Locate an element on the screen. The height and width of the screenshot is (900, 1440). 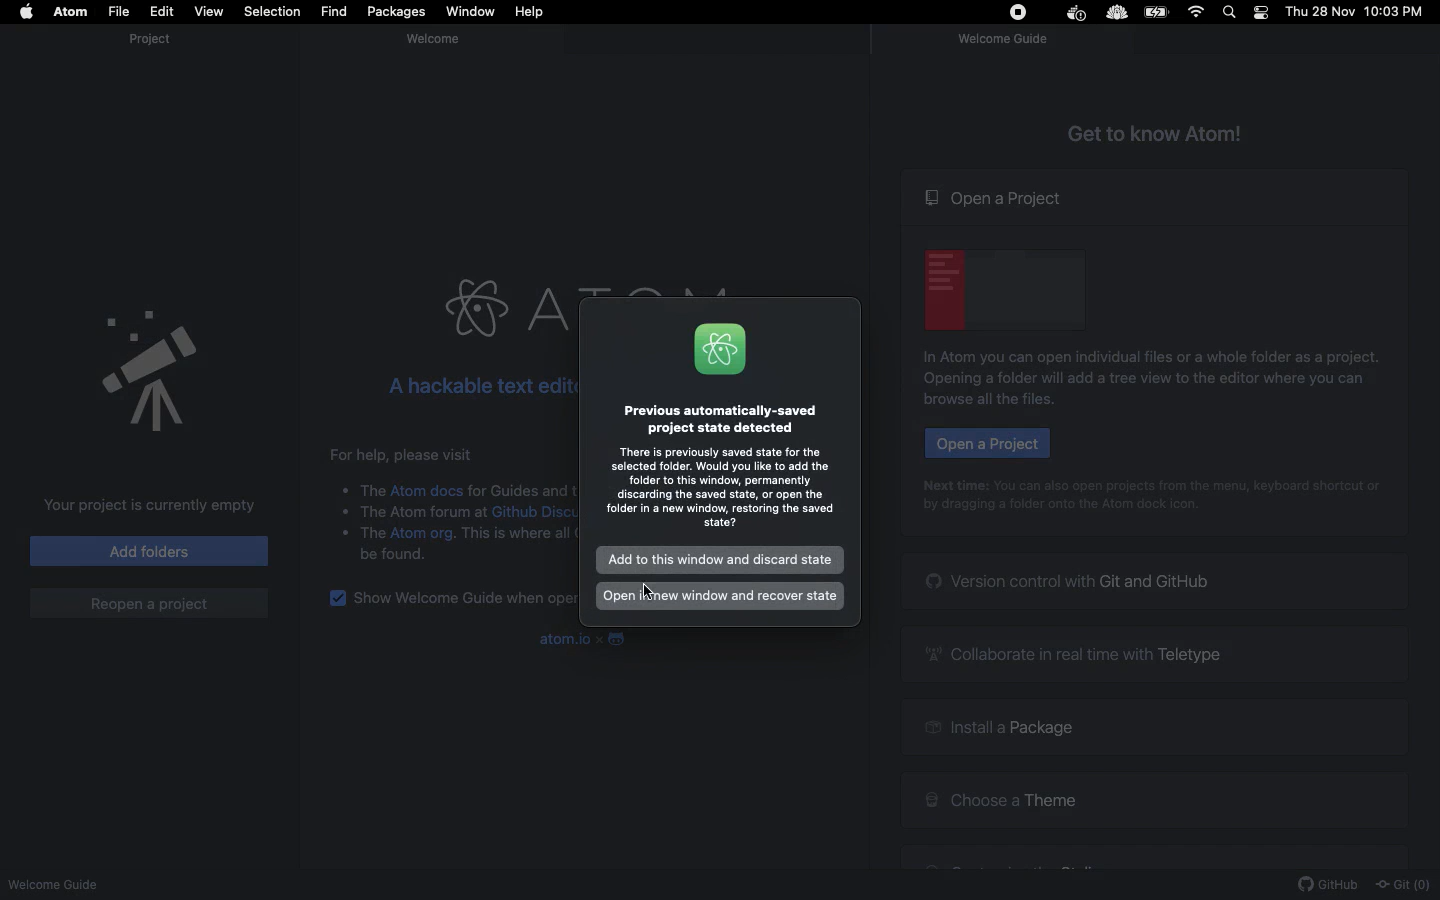
Git is located at coordinates (1402, 885).